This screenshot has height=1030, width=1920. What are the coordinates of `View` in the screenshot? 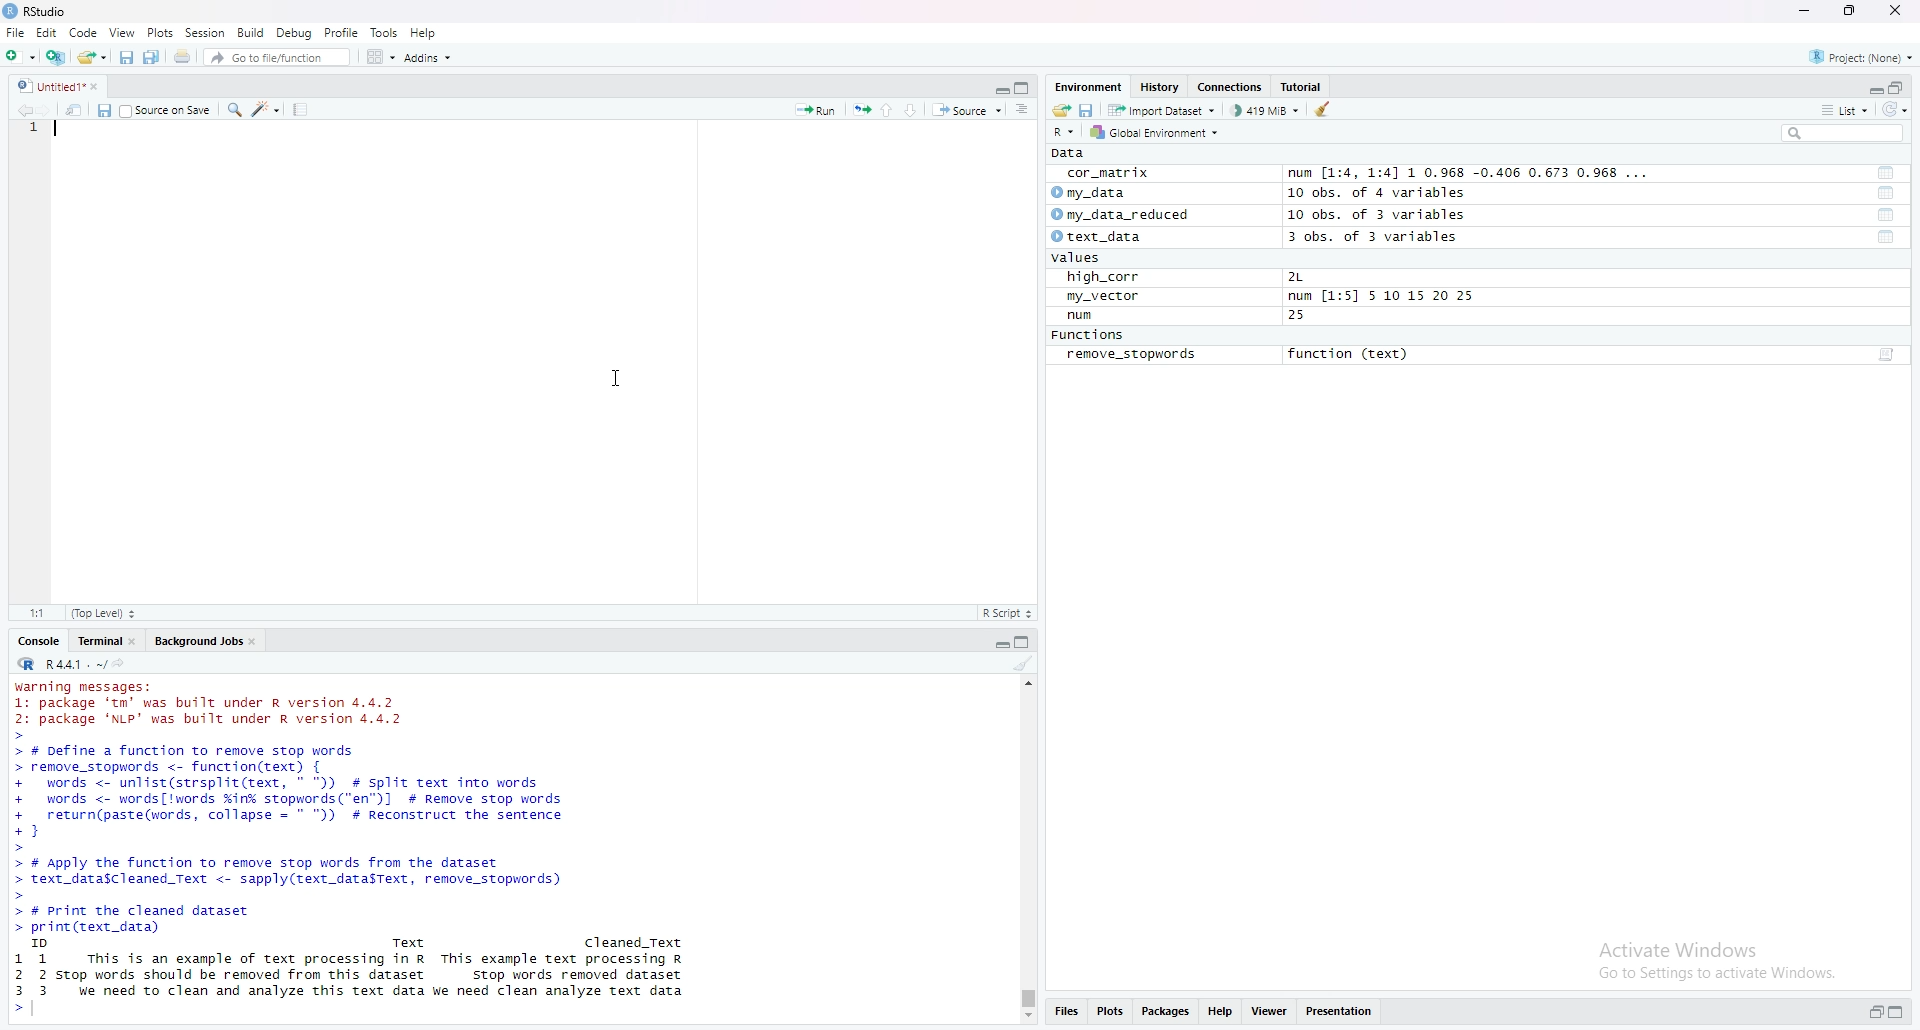 It's located at (122, 32).